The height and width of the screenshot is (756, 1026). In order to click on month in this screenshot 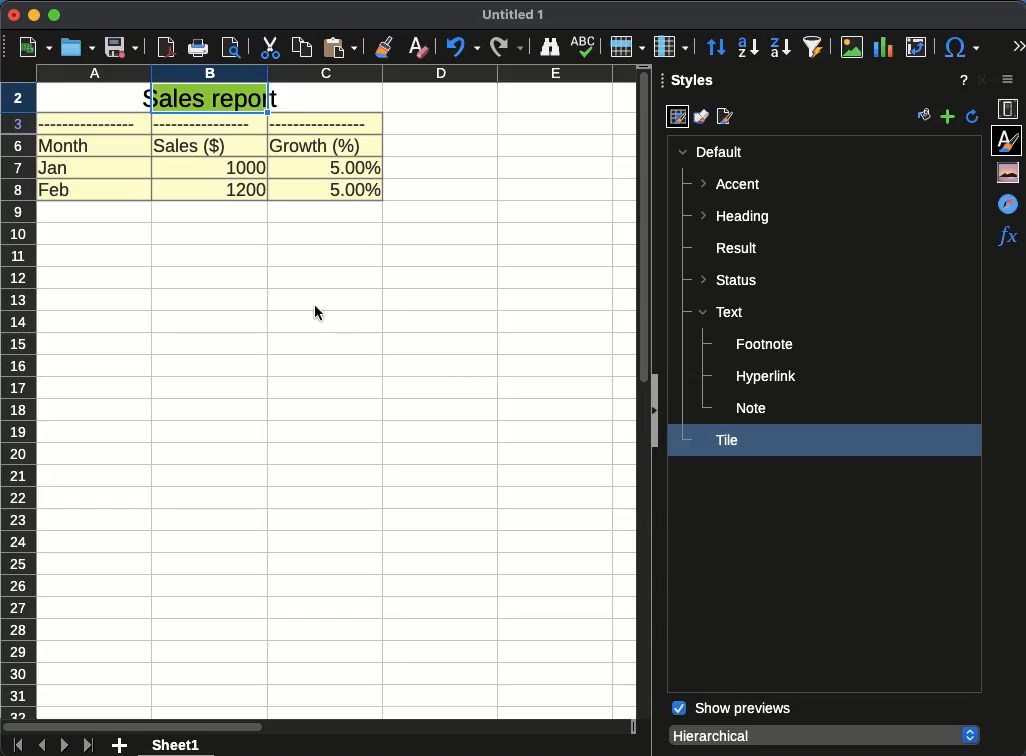, I will do `click(64, 145)`.